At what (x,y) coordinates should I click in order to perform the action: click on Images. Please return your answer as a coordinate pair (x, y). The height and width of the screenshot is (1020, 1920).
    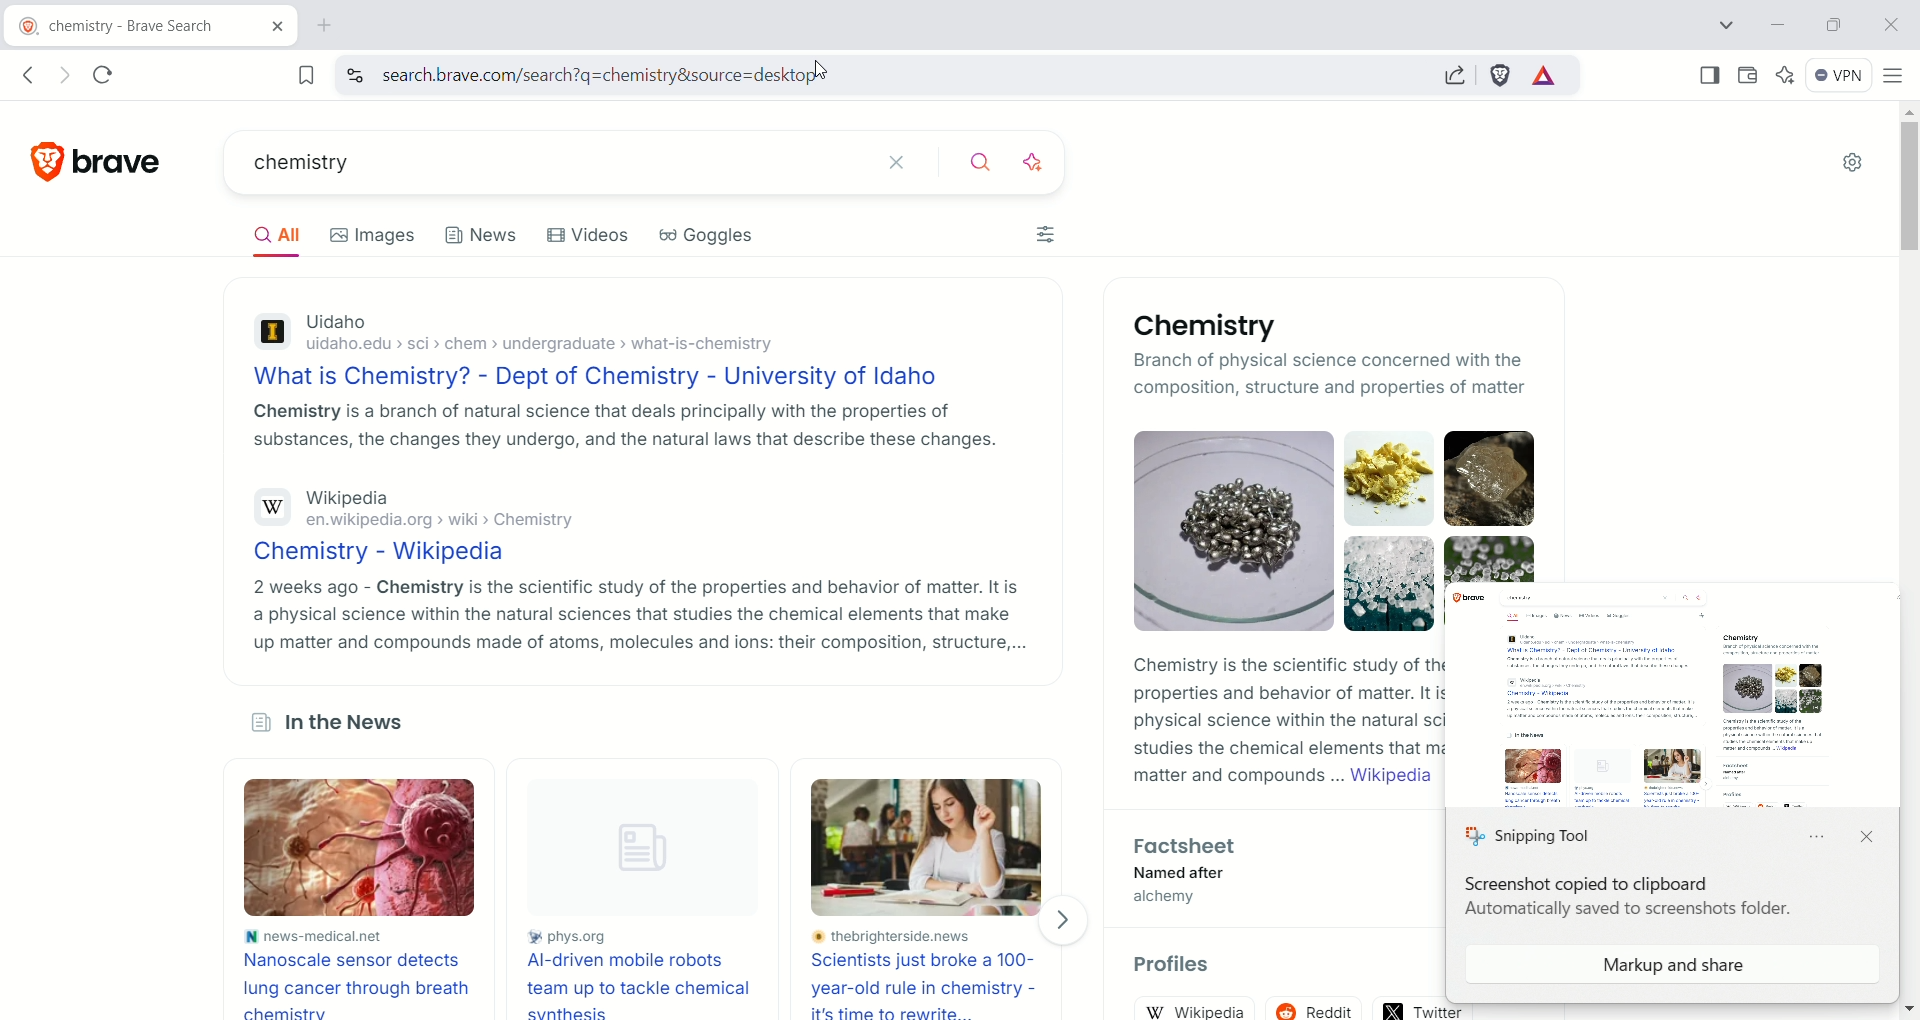
    Looking at the image, I should click on (382, 235).